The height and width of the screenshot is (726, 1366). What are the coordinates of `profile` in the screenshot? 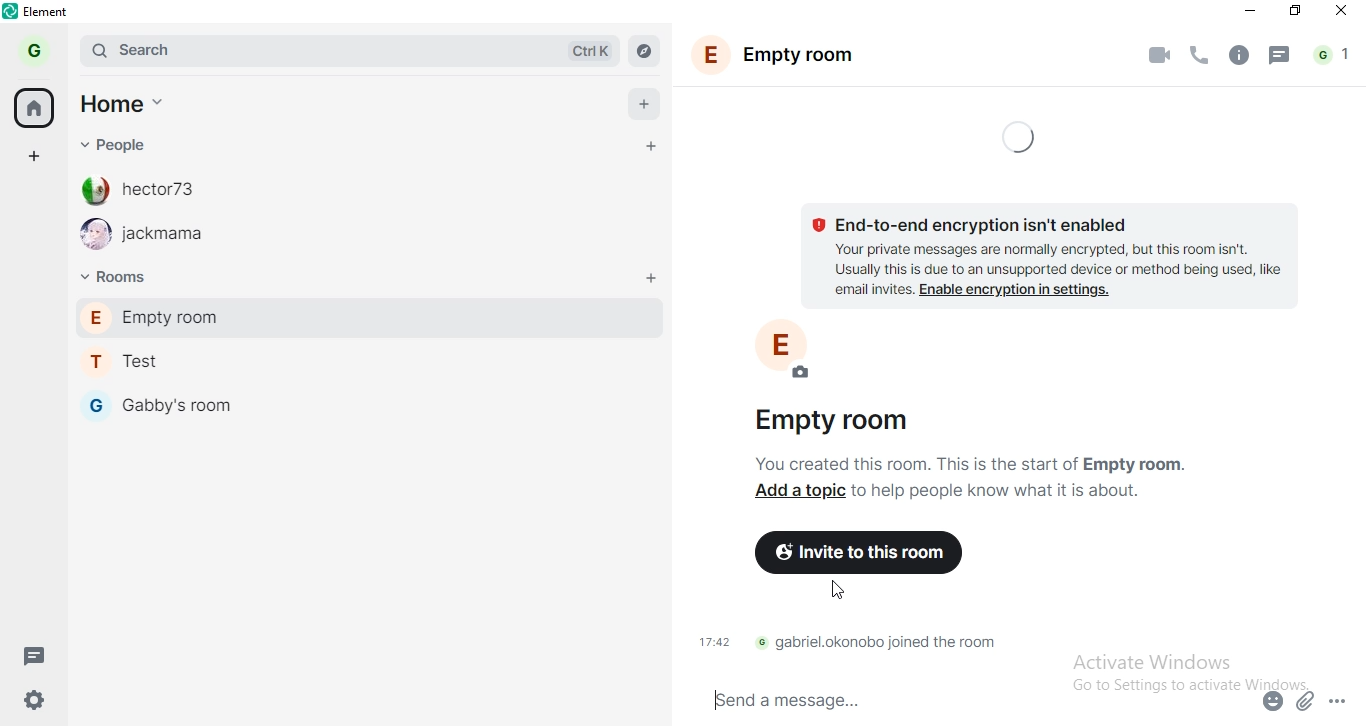 It's located at (34, 50).